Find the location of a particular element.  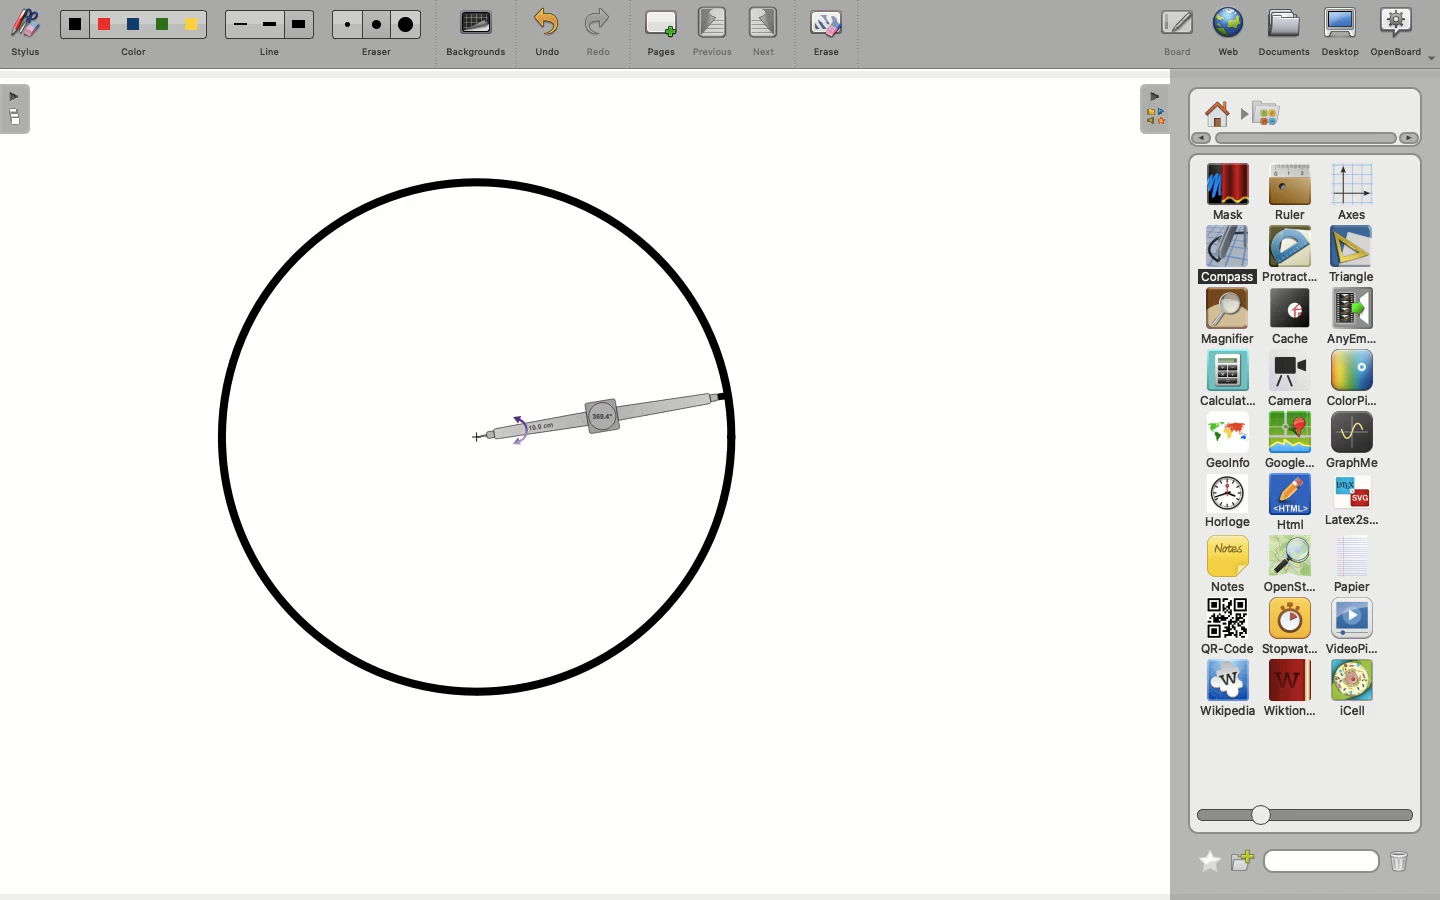

Horloge is located at coordinates (1226, 503).